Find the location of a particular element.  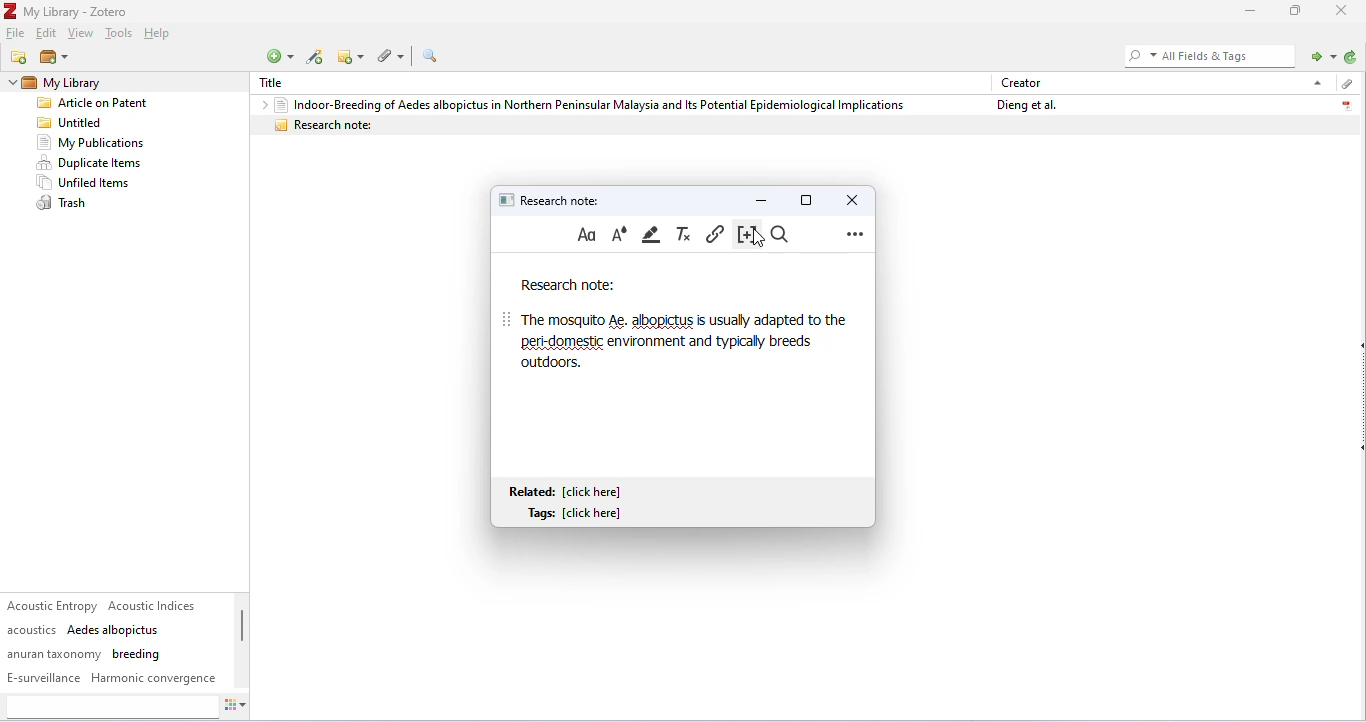

research note is located at coordinates (804, 125).